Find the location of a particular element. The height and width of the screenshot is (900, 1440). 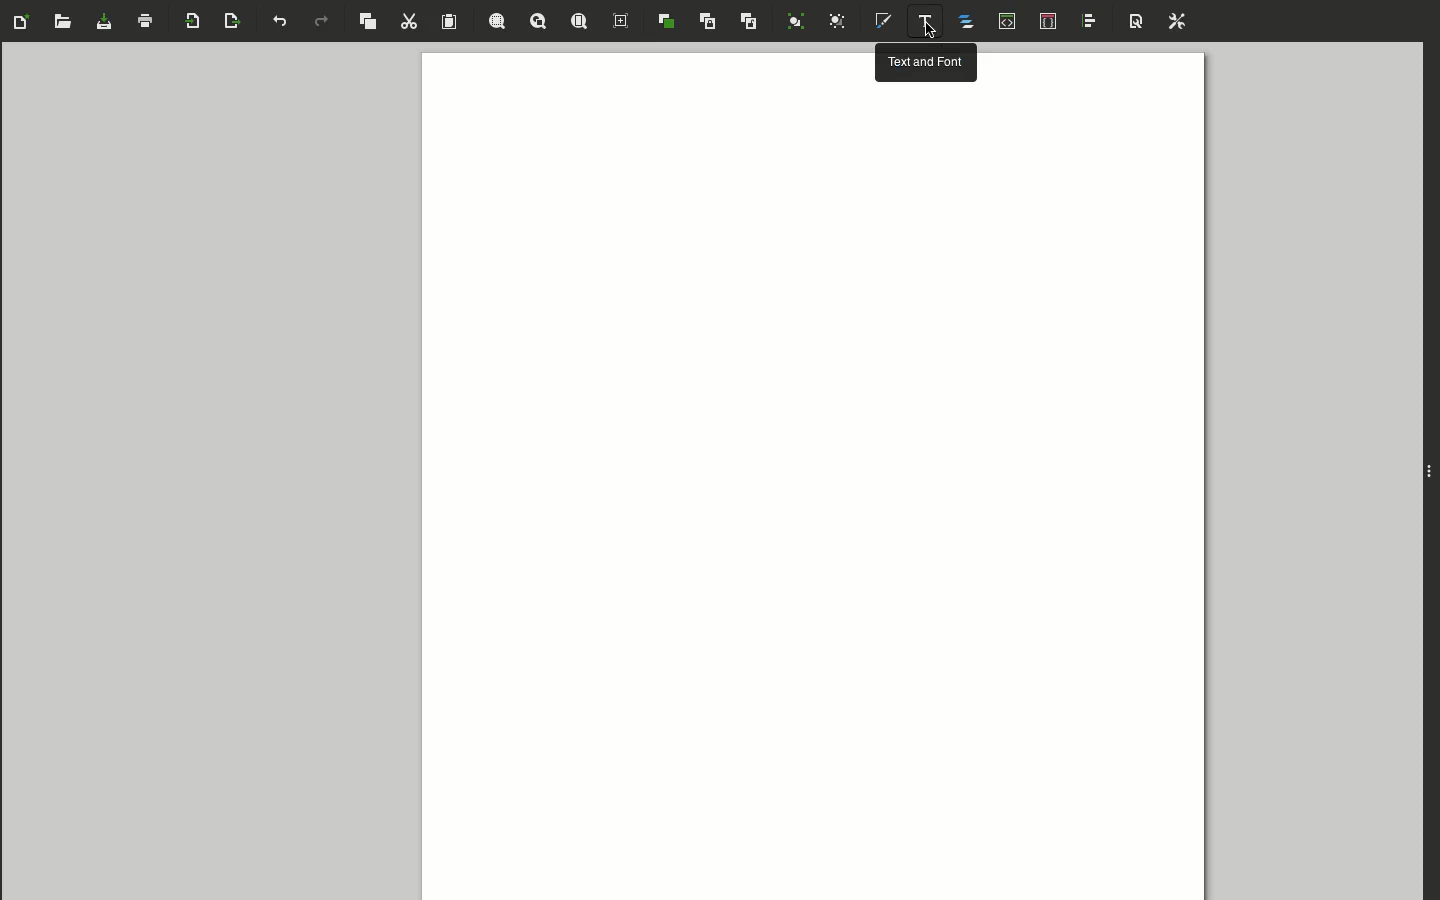

Document properties is located at coordinates (1133, 21).